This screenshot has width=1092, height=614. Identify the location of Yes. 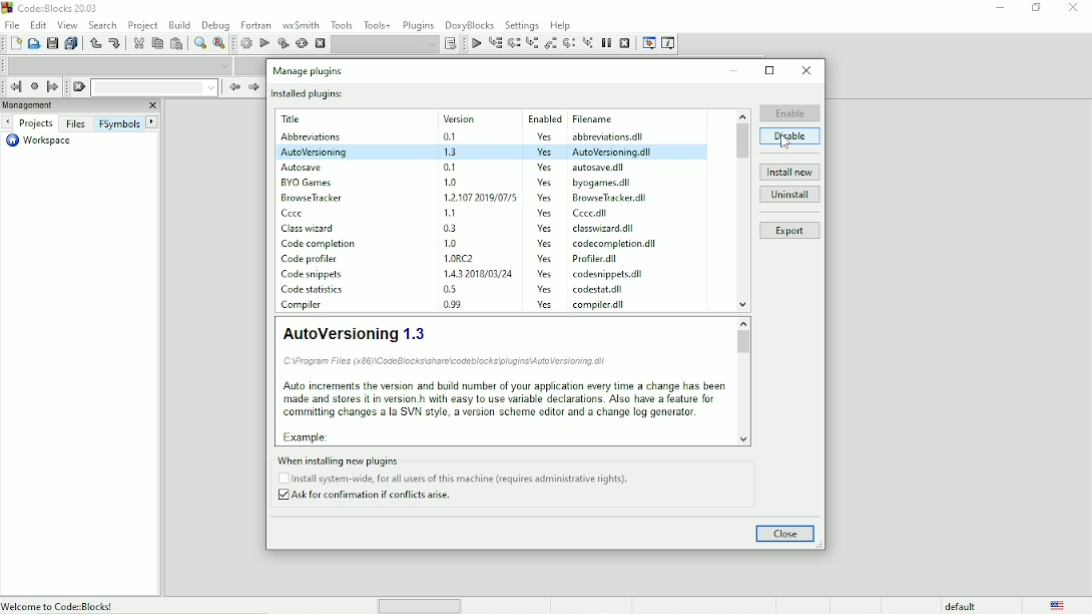
(547, 214).